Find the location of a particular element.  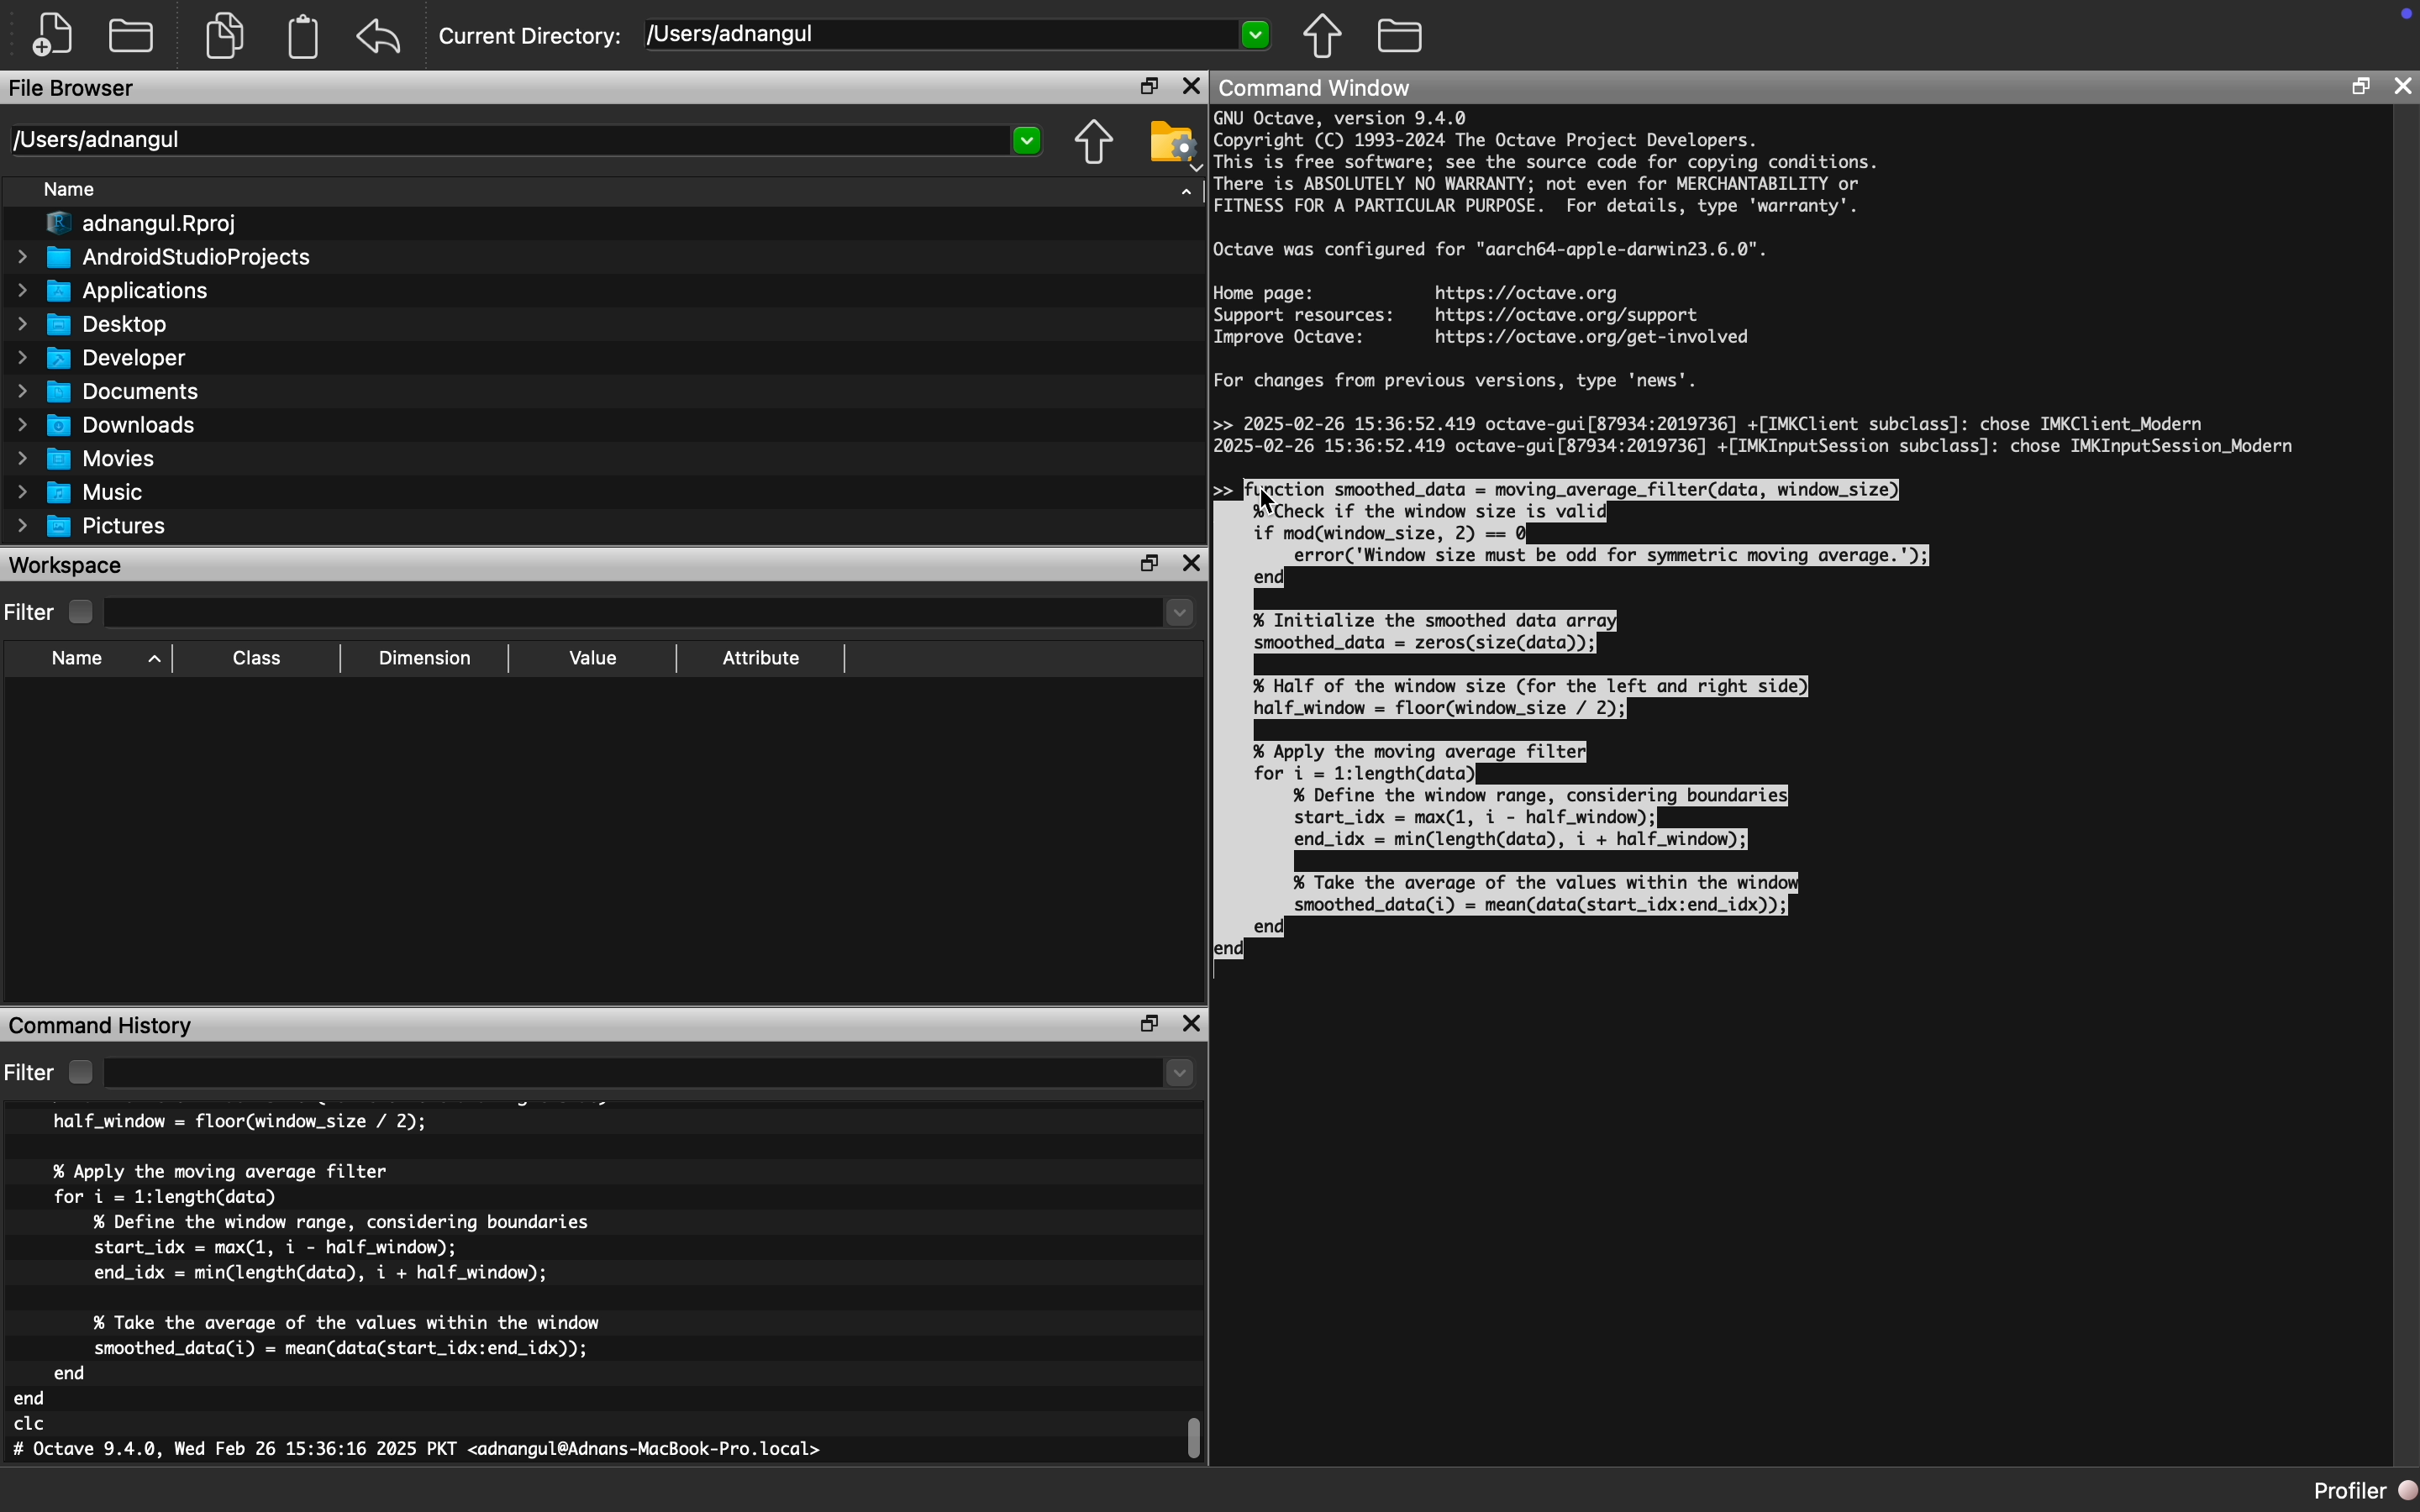

Documents is located at coordinates (112, 393).